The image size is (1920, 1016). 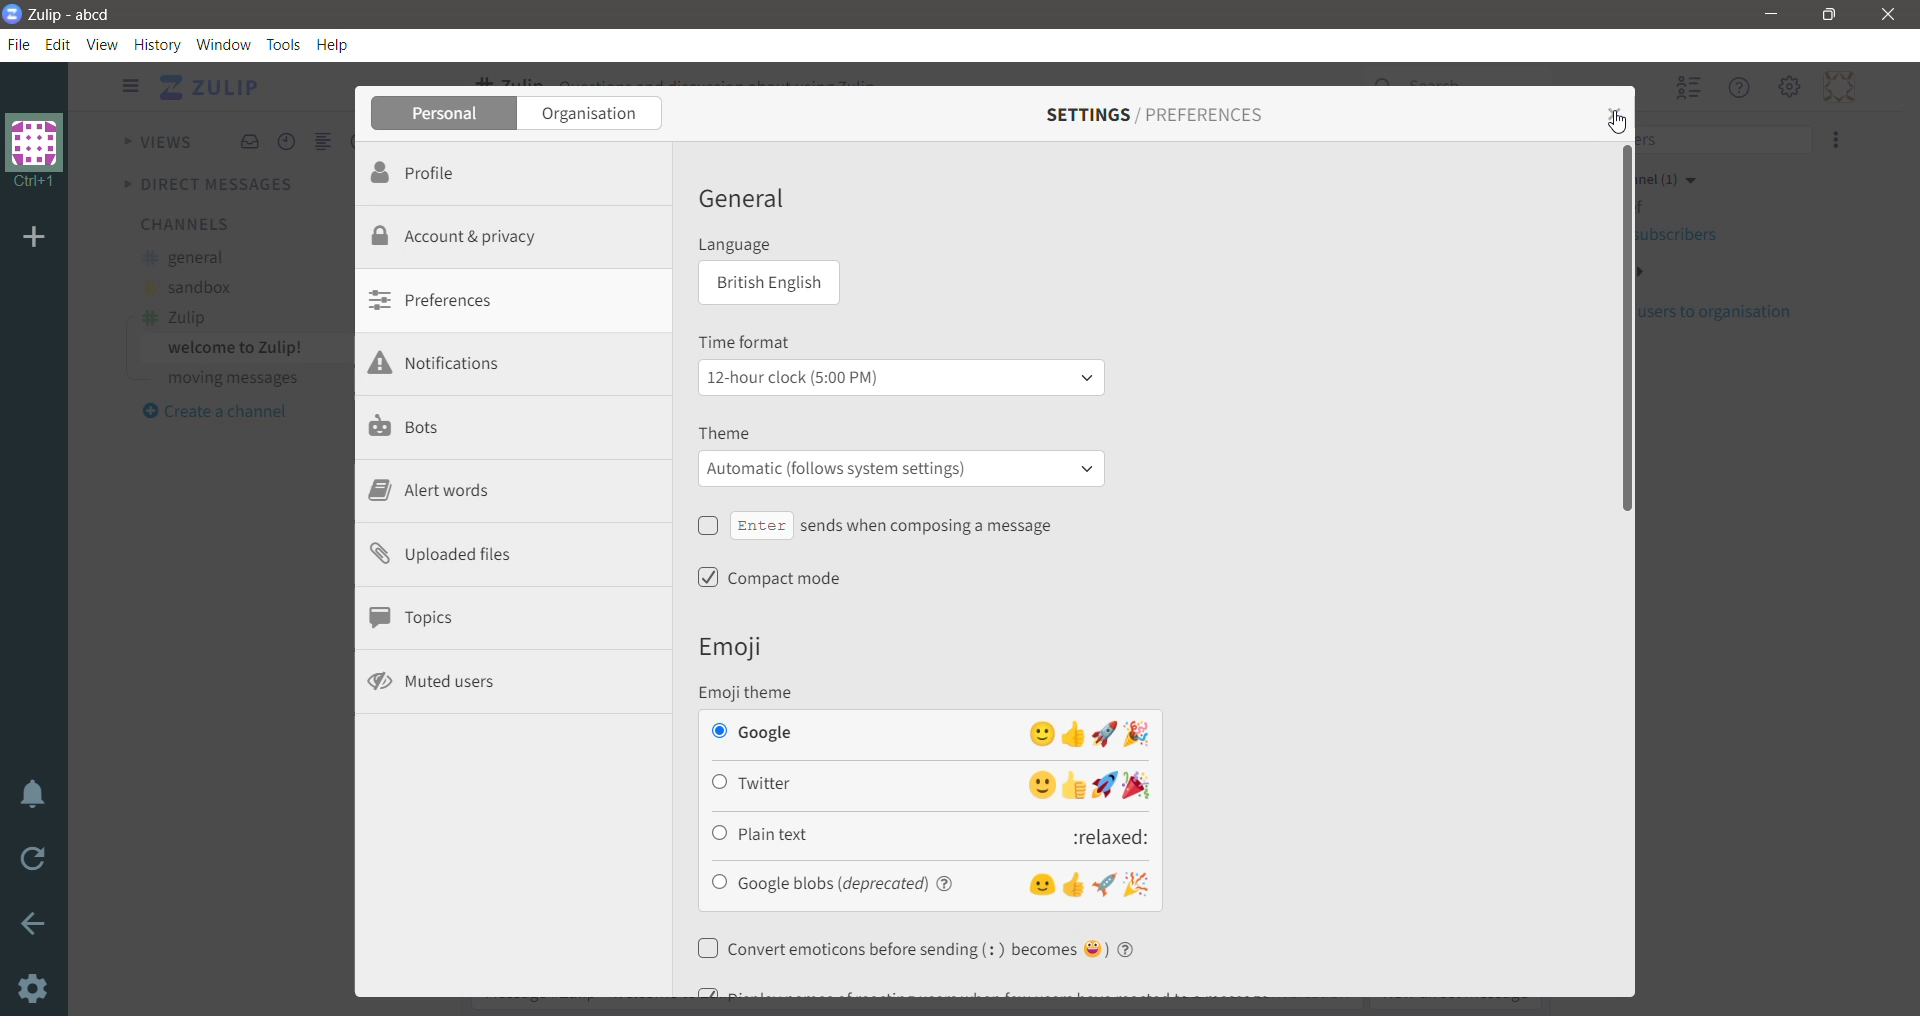 What do you see at coordinates (221, 348) in the screenshot?
I see `welcome to Zulip` at bounding box center [221, 348].